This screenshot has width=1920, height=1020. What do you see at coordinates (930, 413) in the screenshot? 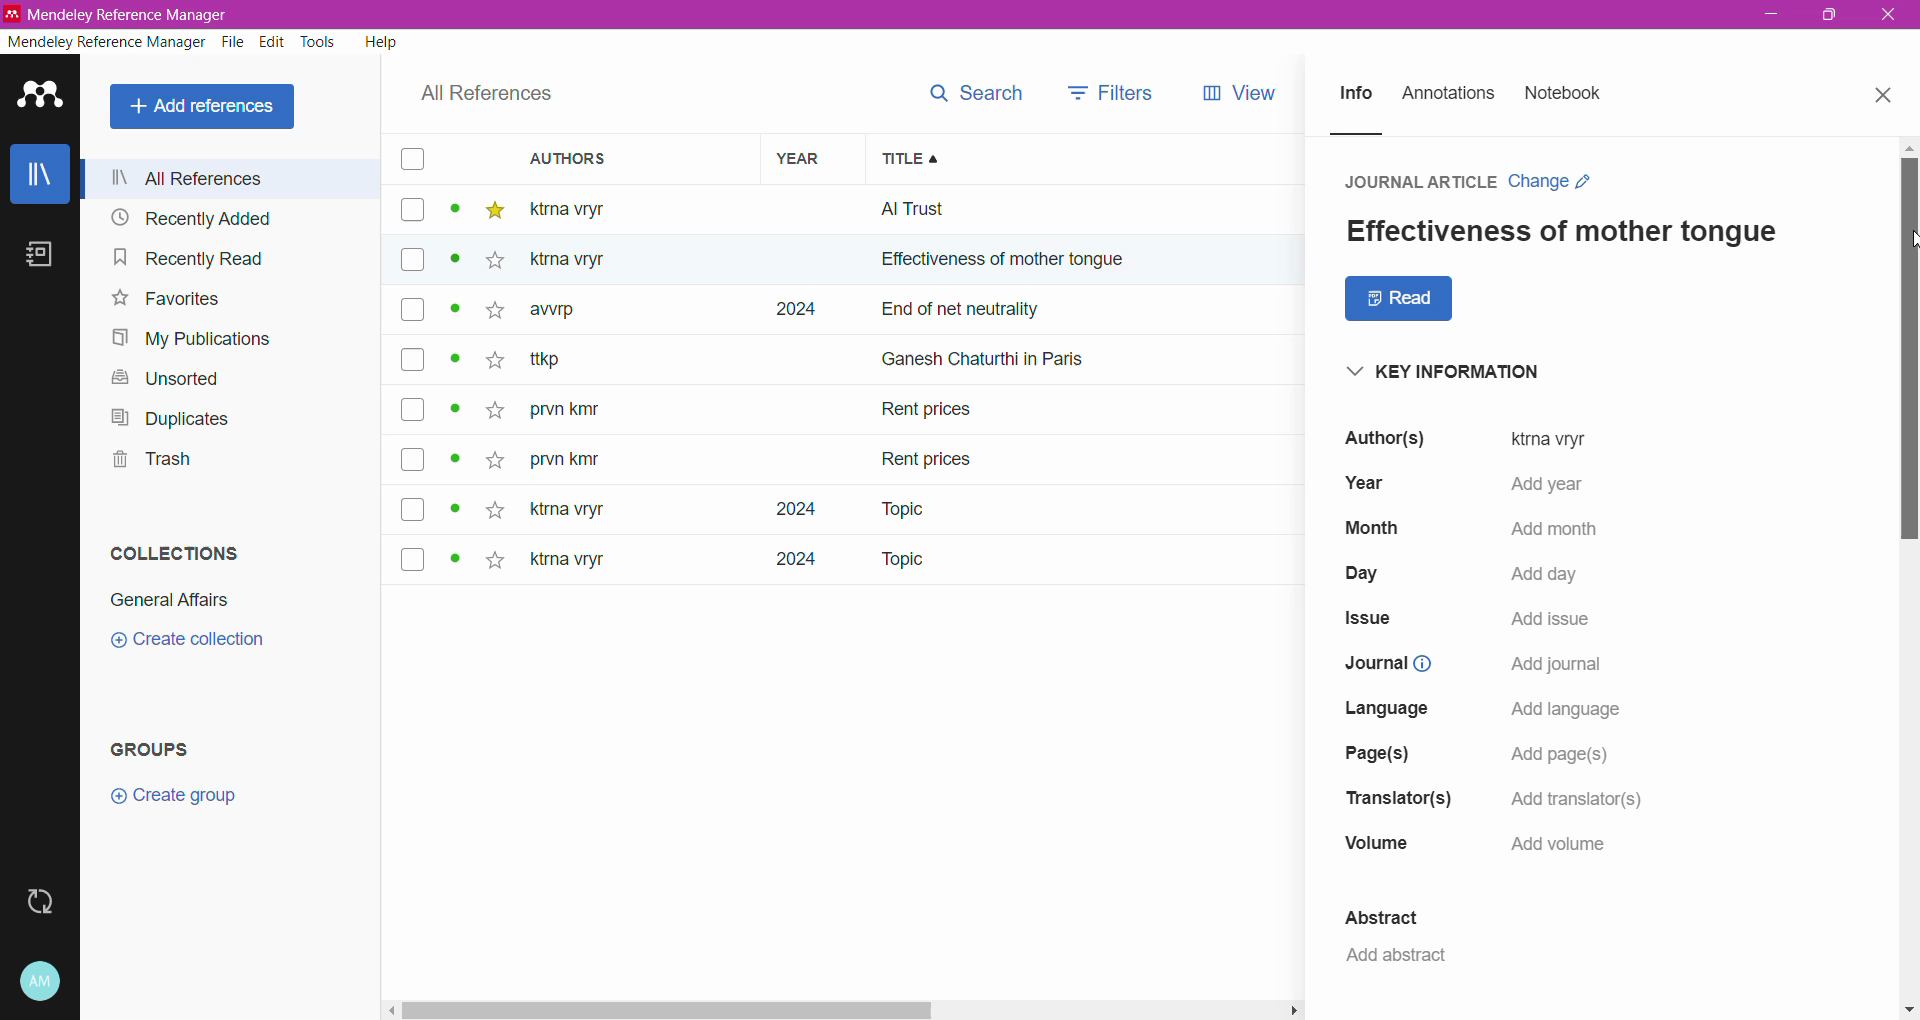
I see `Rent prices` at bounding box center [930, 413].